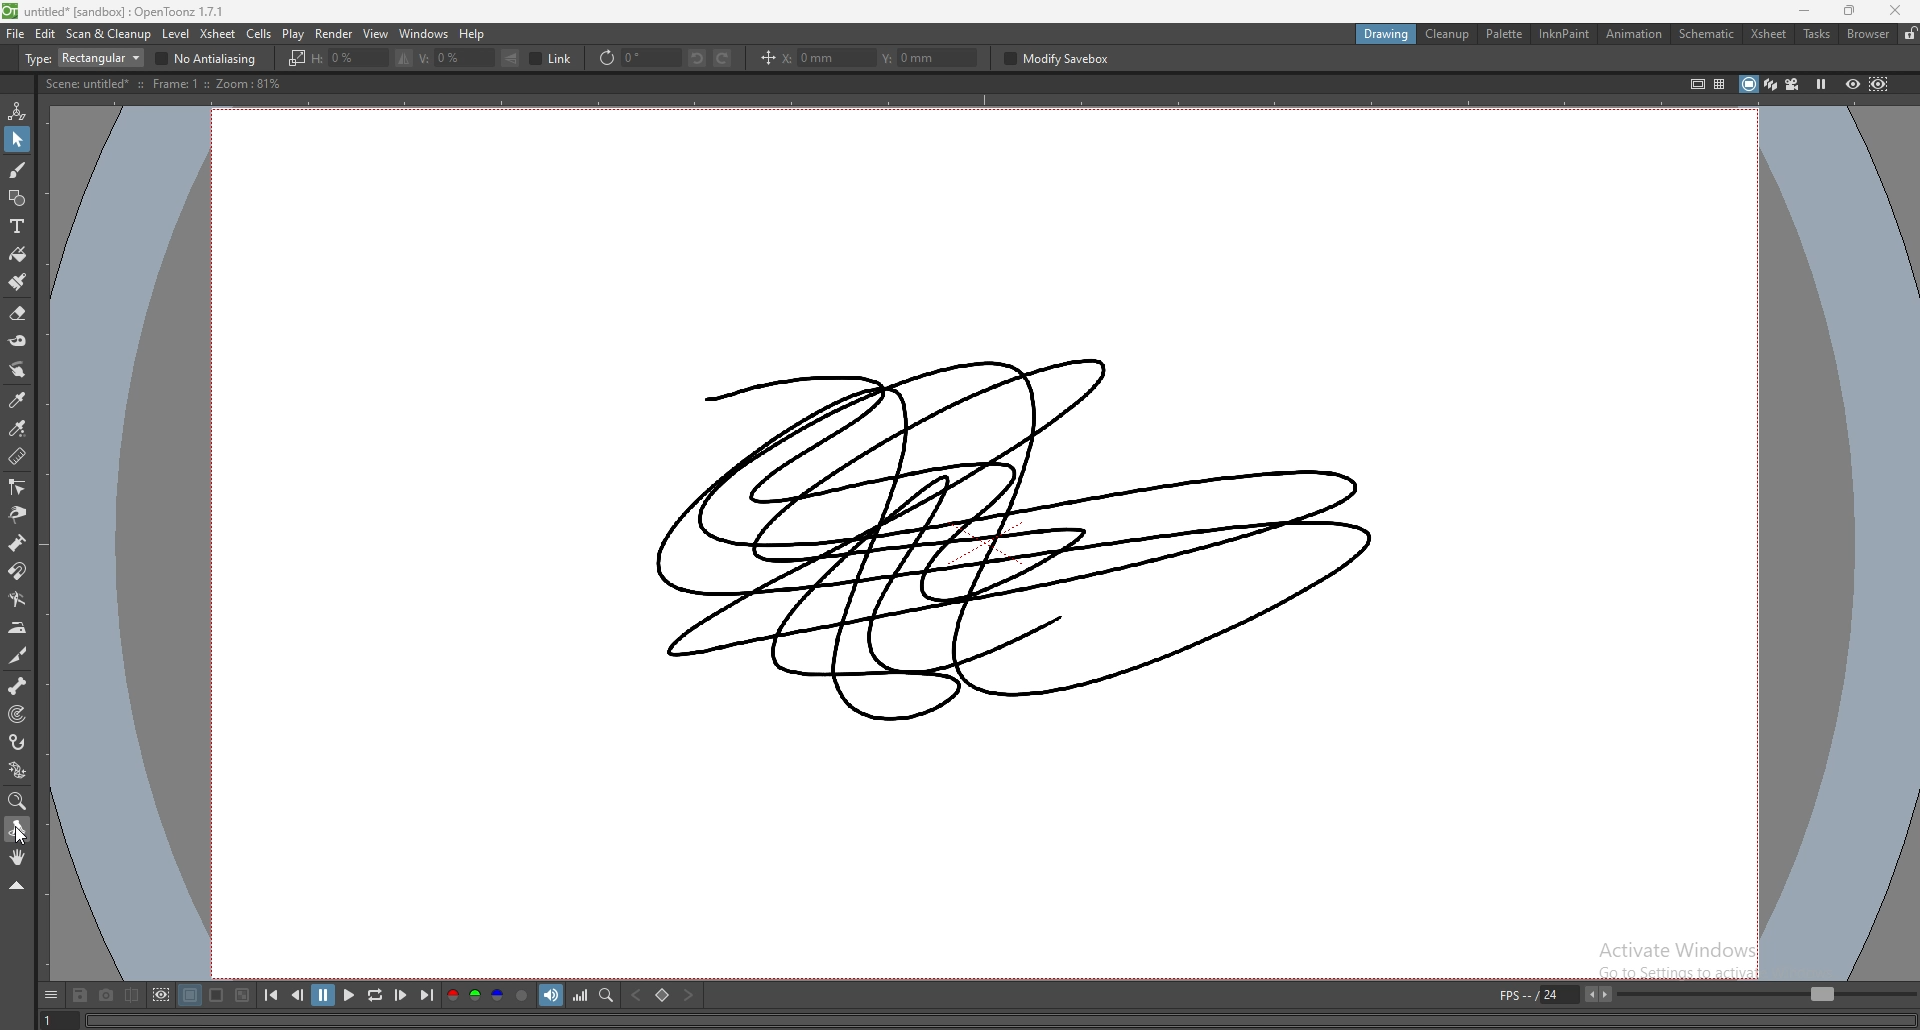 The height and width of the screenshot is (1030, 1920). I want to click on xsheet, so click(218, 33).